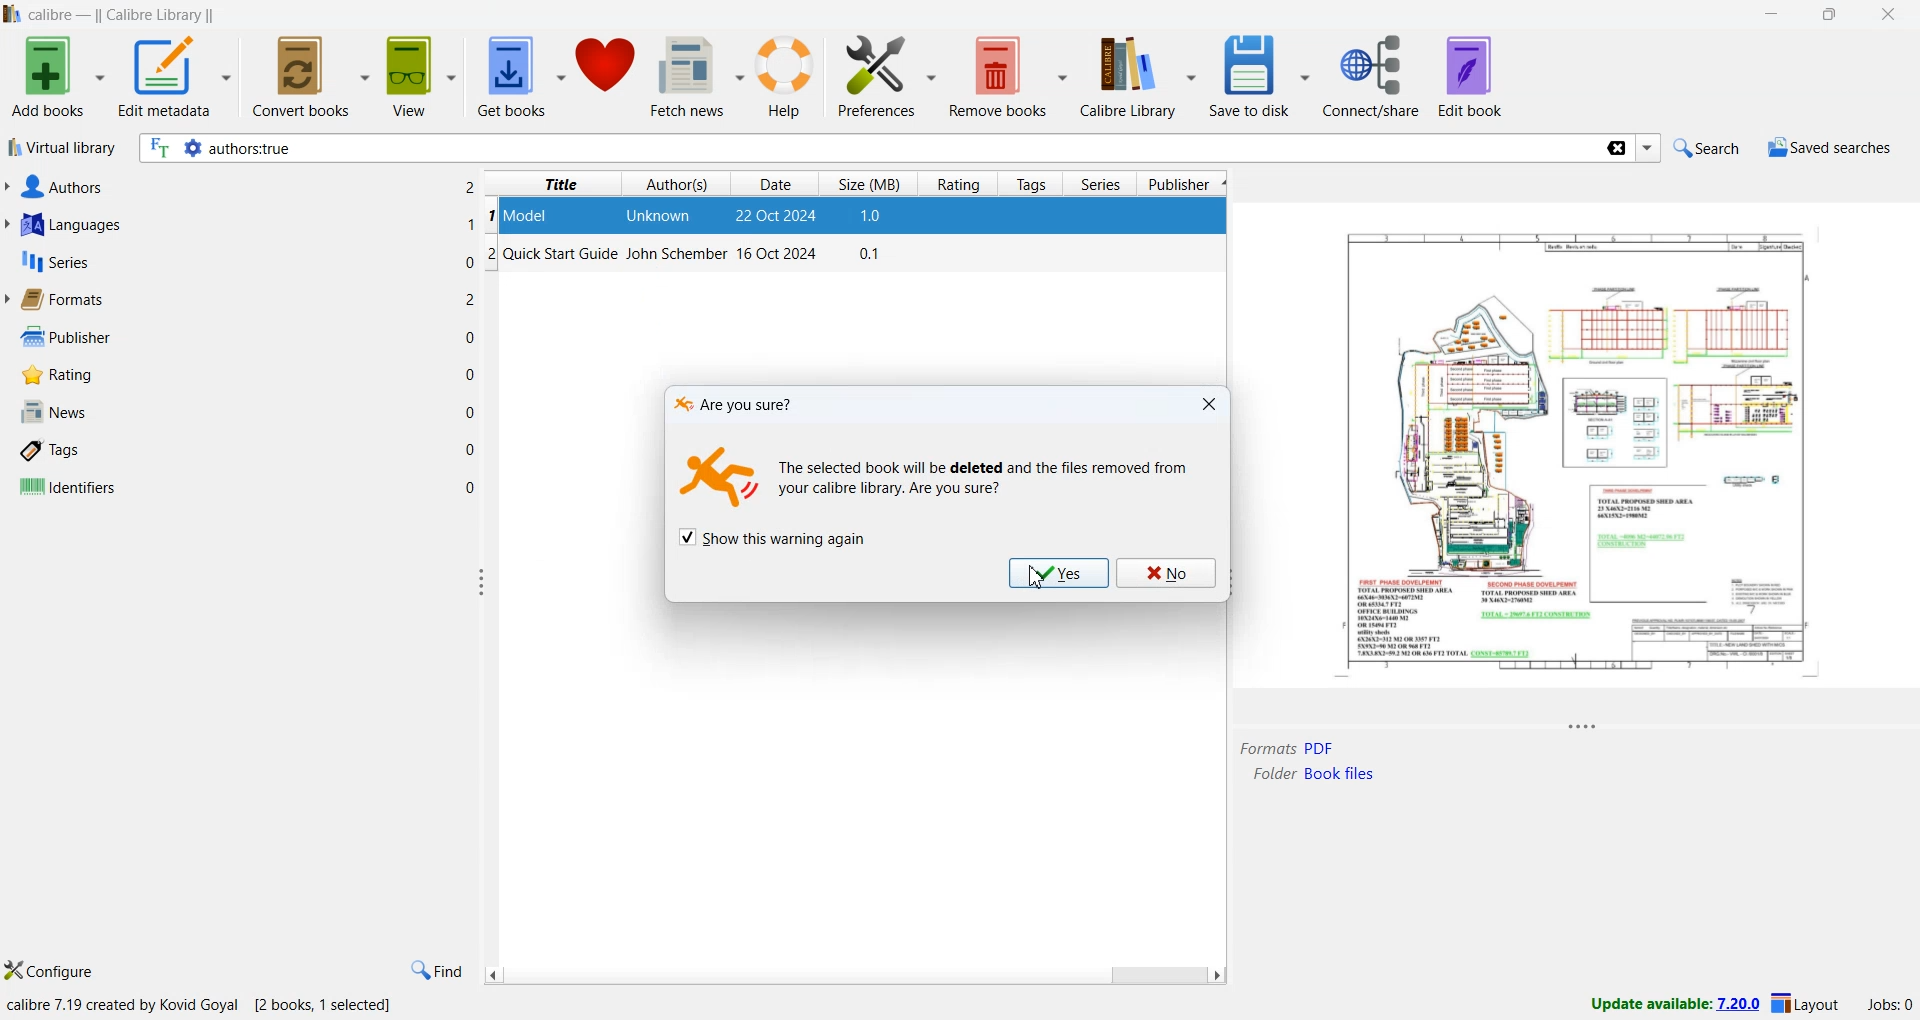  Describe the element at coordinates (887, 77) in the screenshot. I see `preferences` at that location.